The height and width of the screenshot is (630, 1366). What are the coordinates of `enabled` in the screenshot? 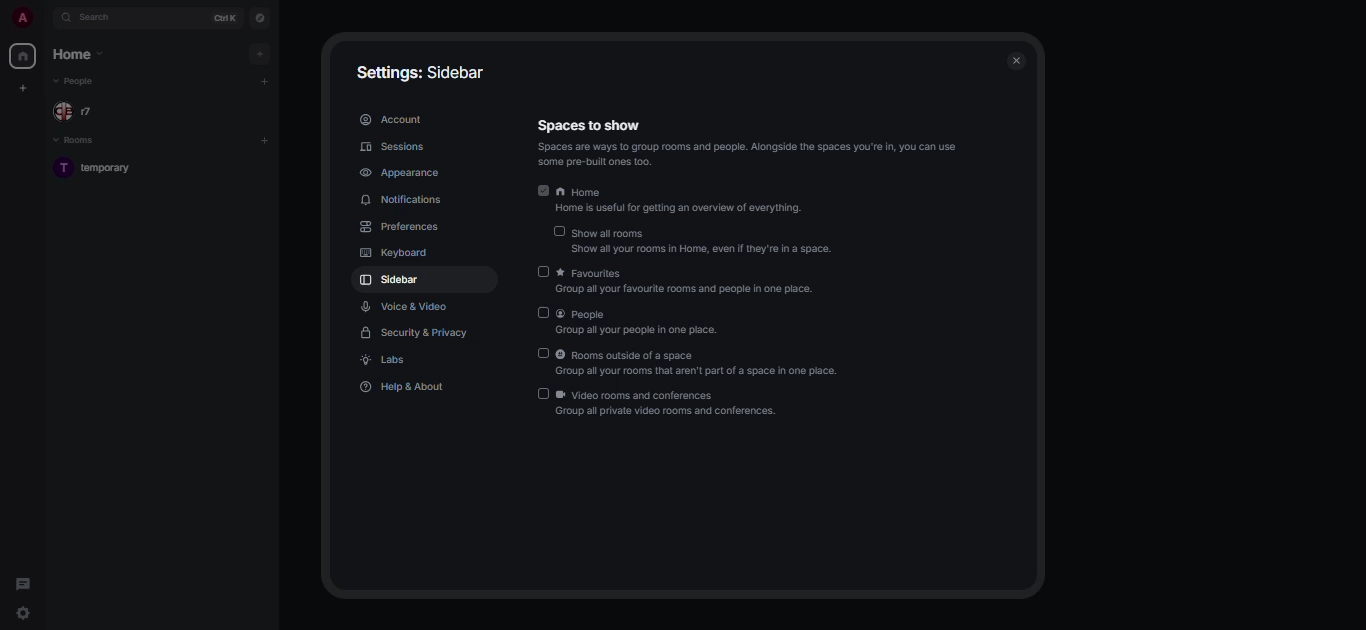 It's located at (543, 190).